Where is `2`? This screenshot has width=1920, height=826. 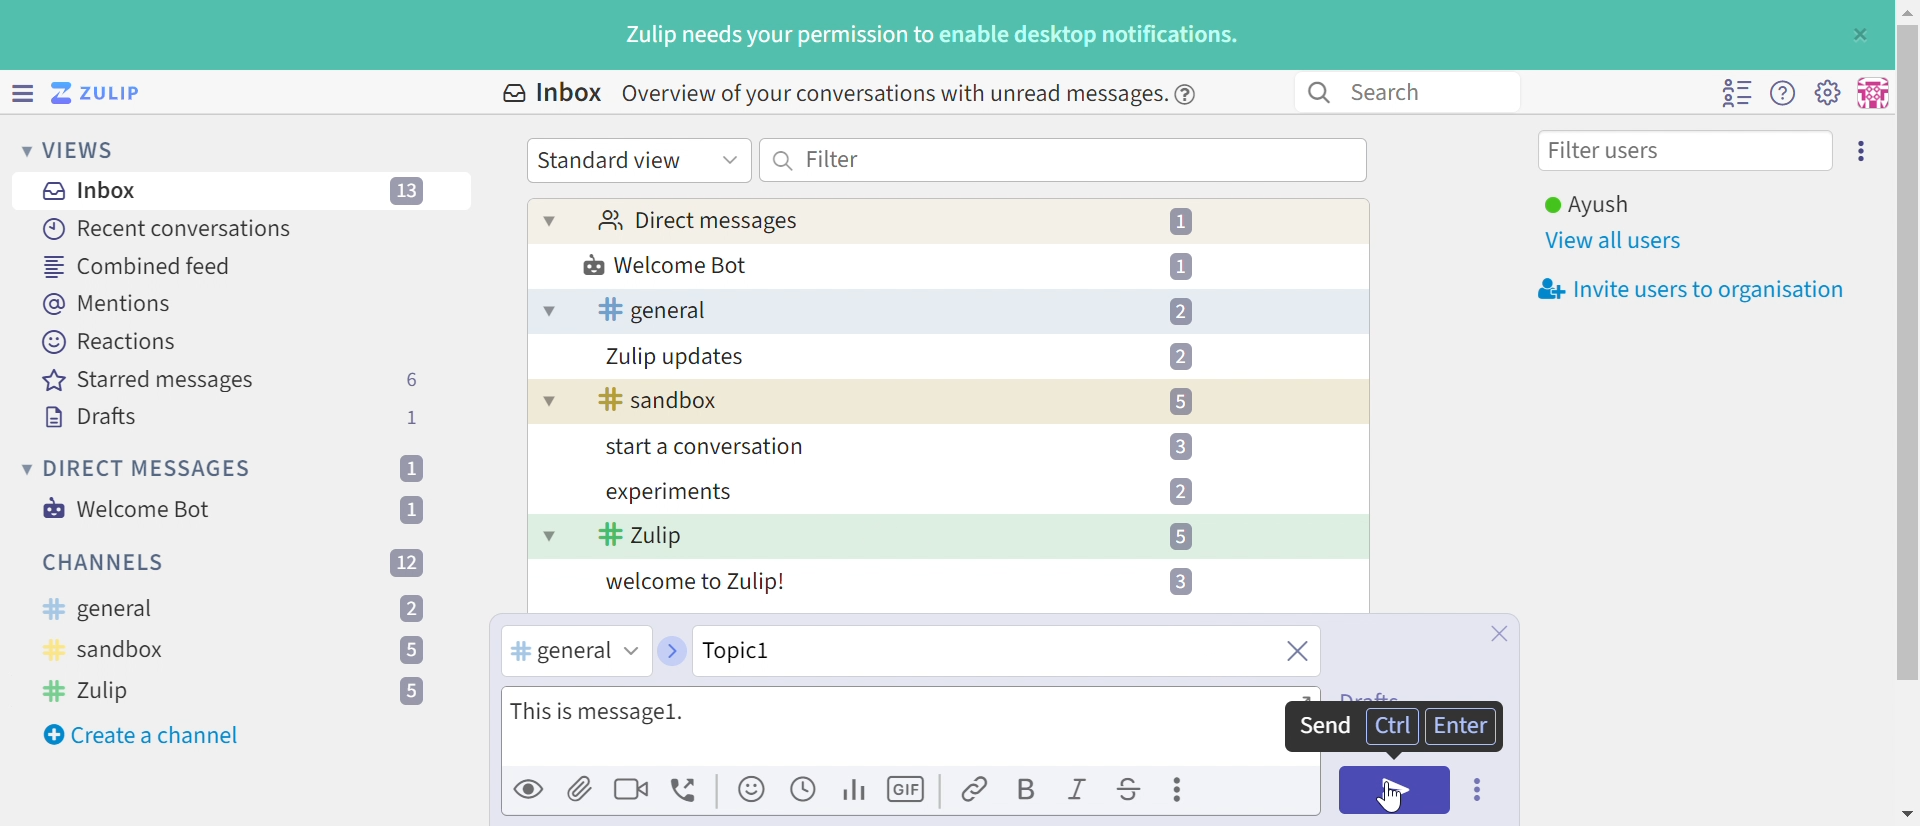
2 is located at coordinates (412, 610).